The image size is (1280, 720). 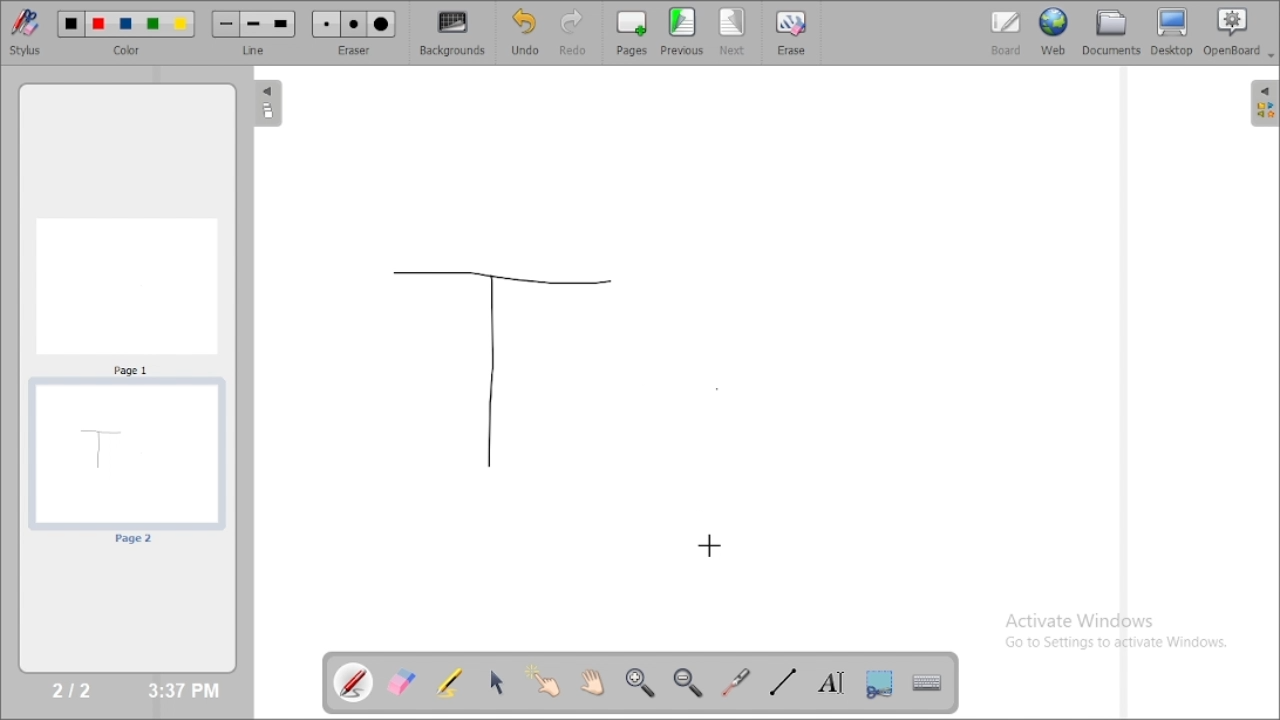 What do you see at coordinates (1122, 634) in the screenshot?
I see `Activate Windows
Go to Settings to activate Windows.` at bounding box center [1122, 634].